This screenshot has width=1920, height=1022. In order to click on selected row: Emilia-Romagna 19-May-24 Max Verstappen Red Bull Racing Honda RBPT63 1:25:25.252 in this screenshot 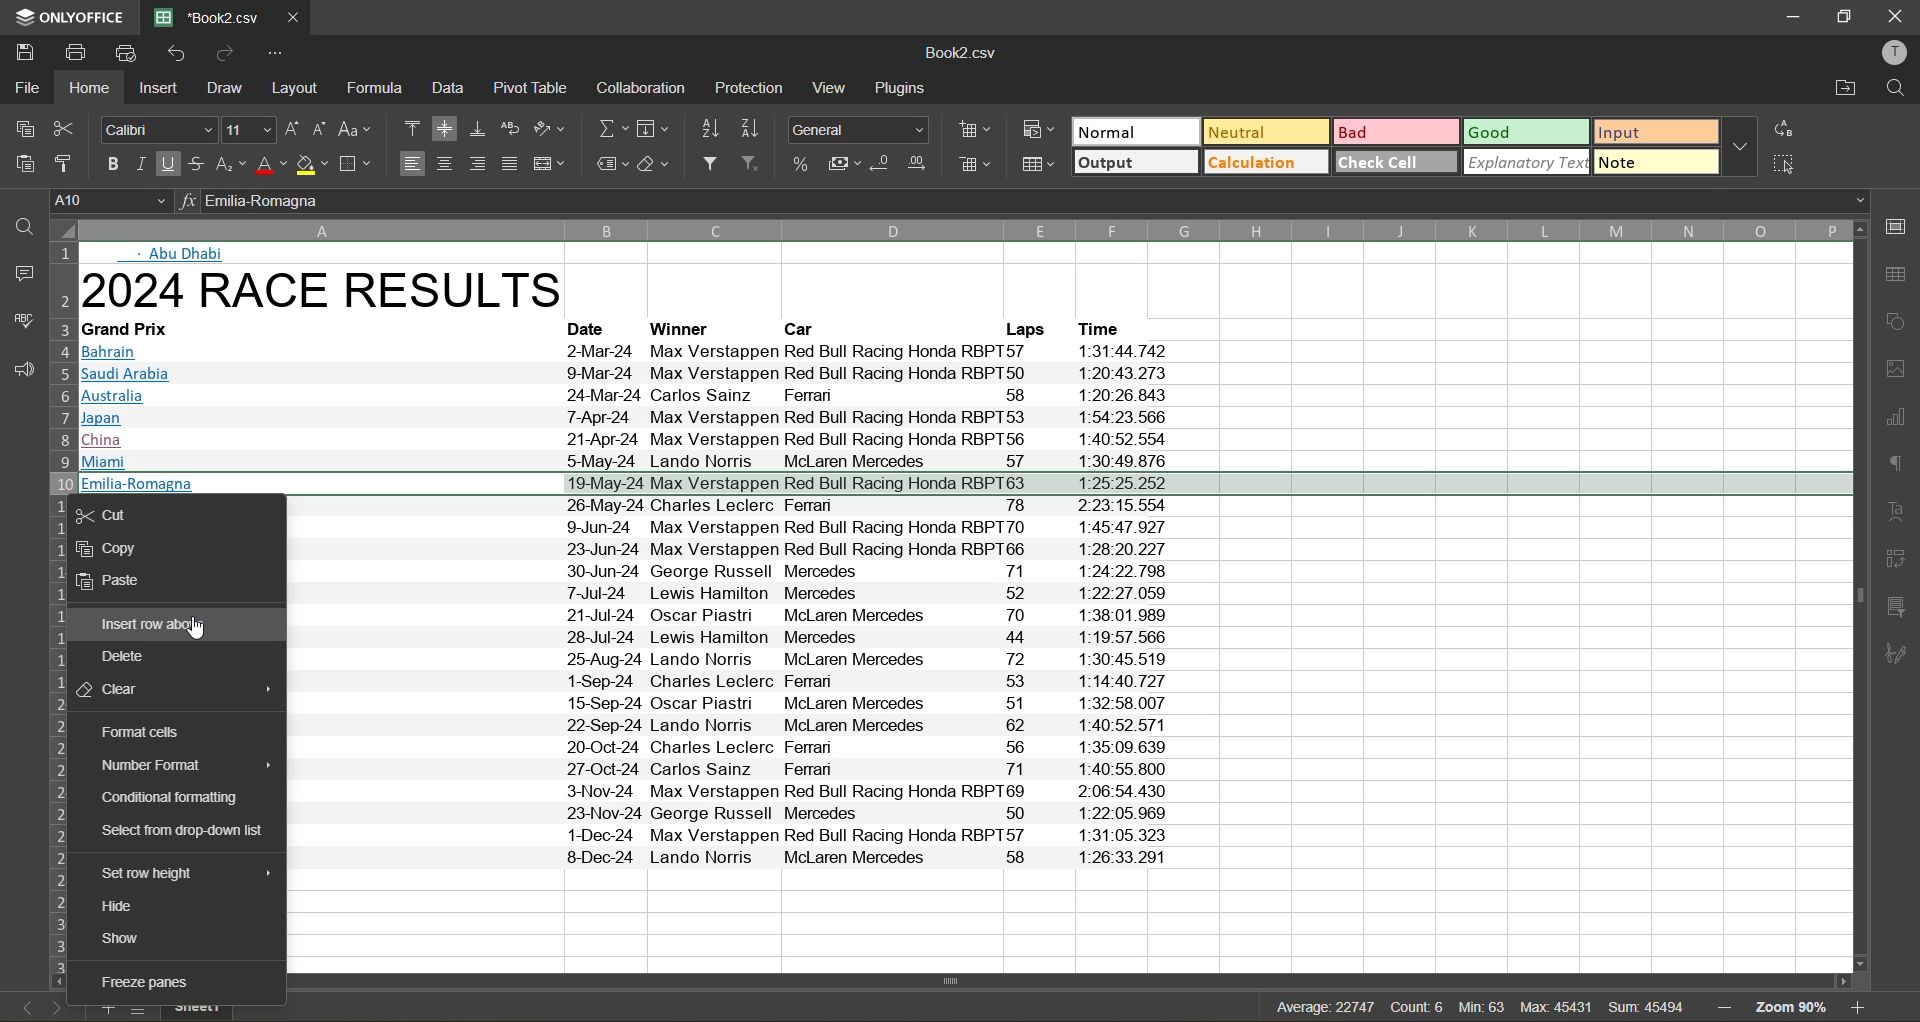, I will do `click(968, 486)`.